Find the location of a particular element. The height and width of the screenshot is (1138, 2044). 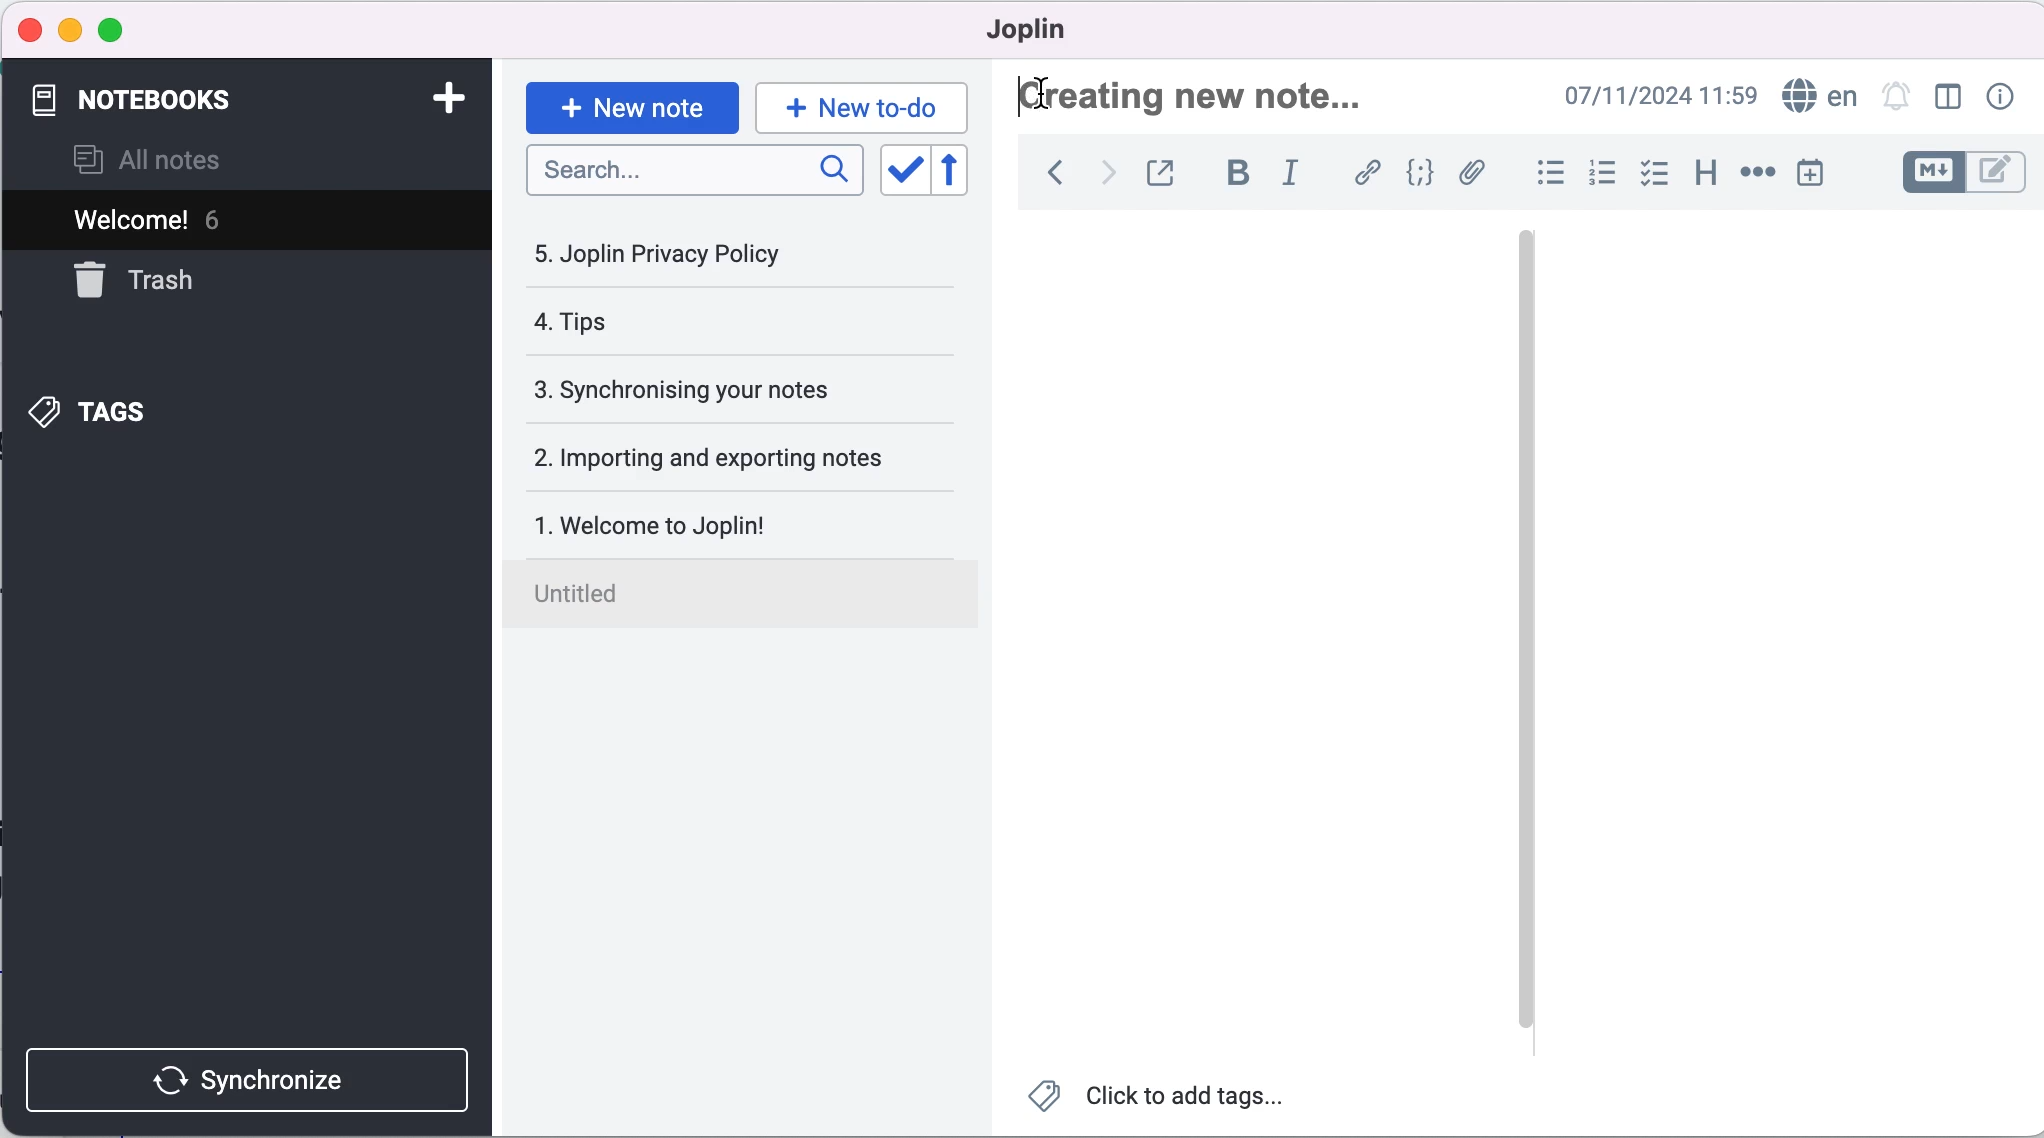

importing and exporting notes is located at coordinates (733, 456).